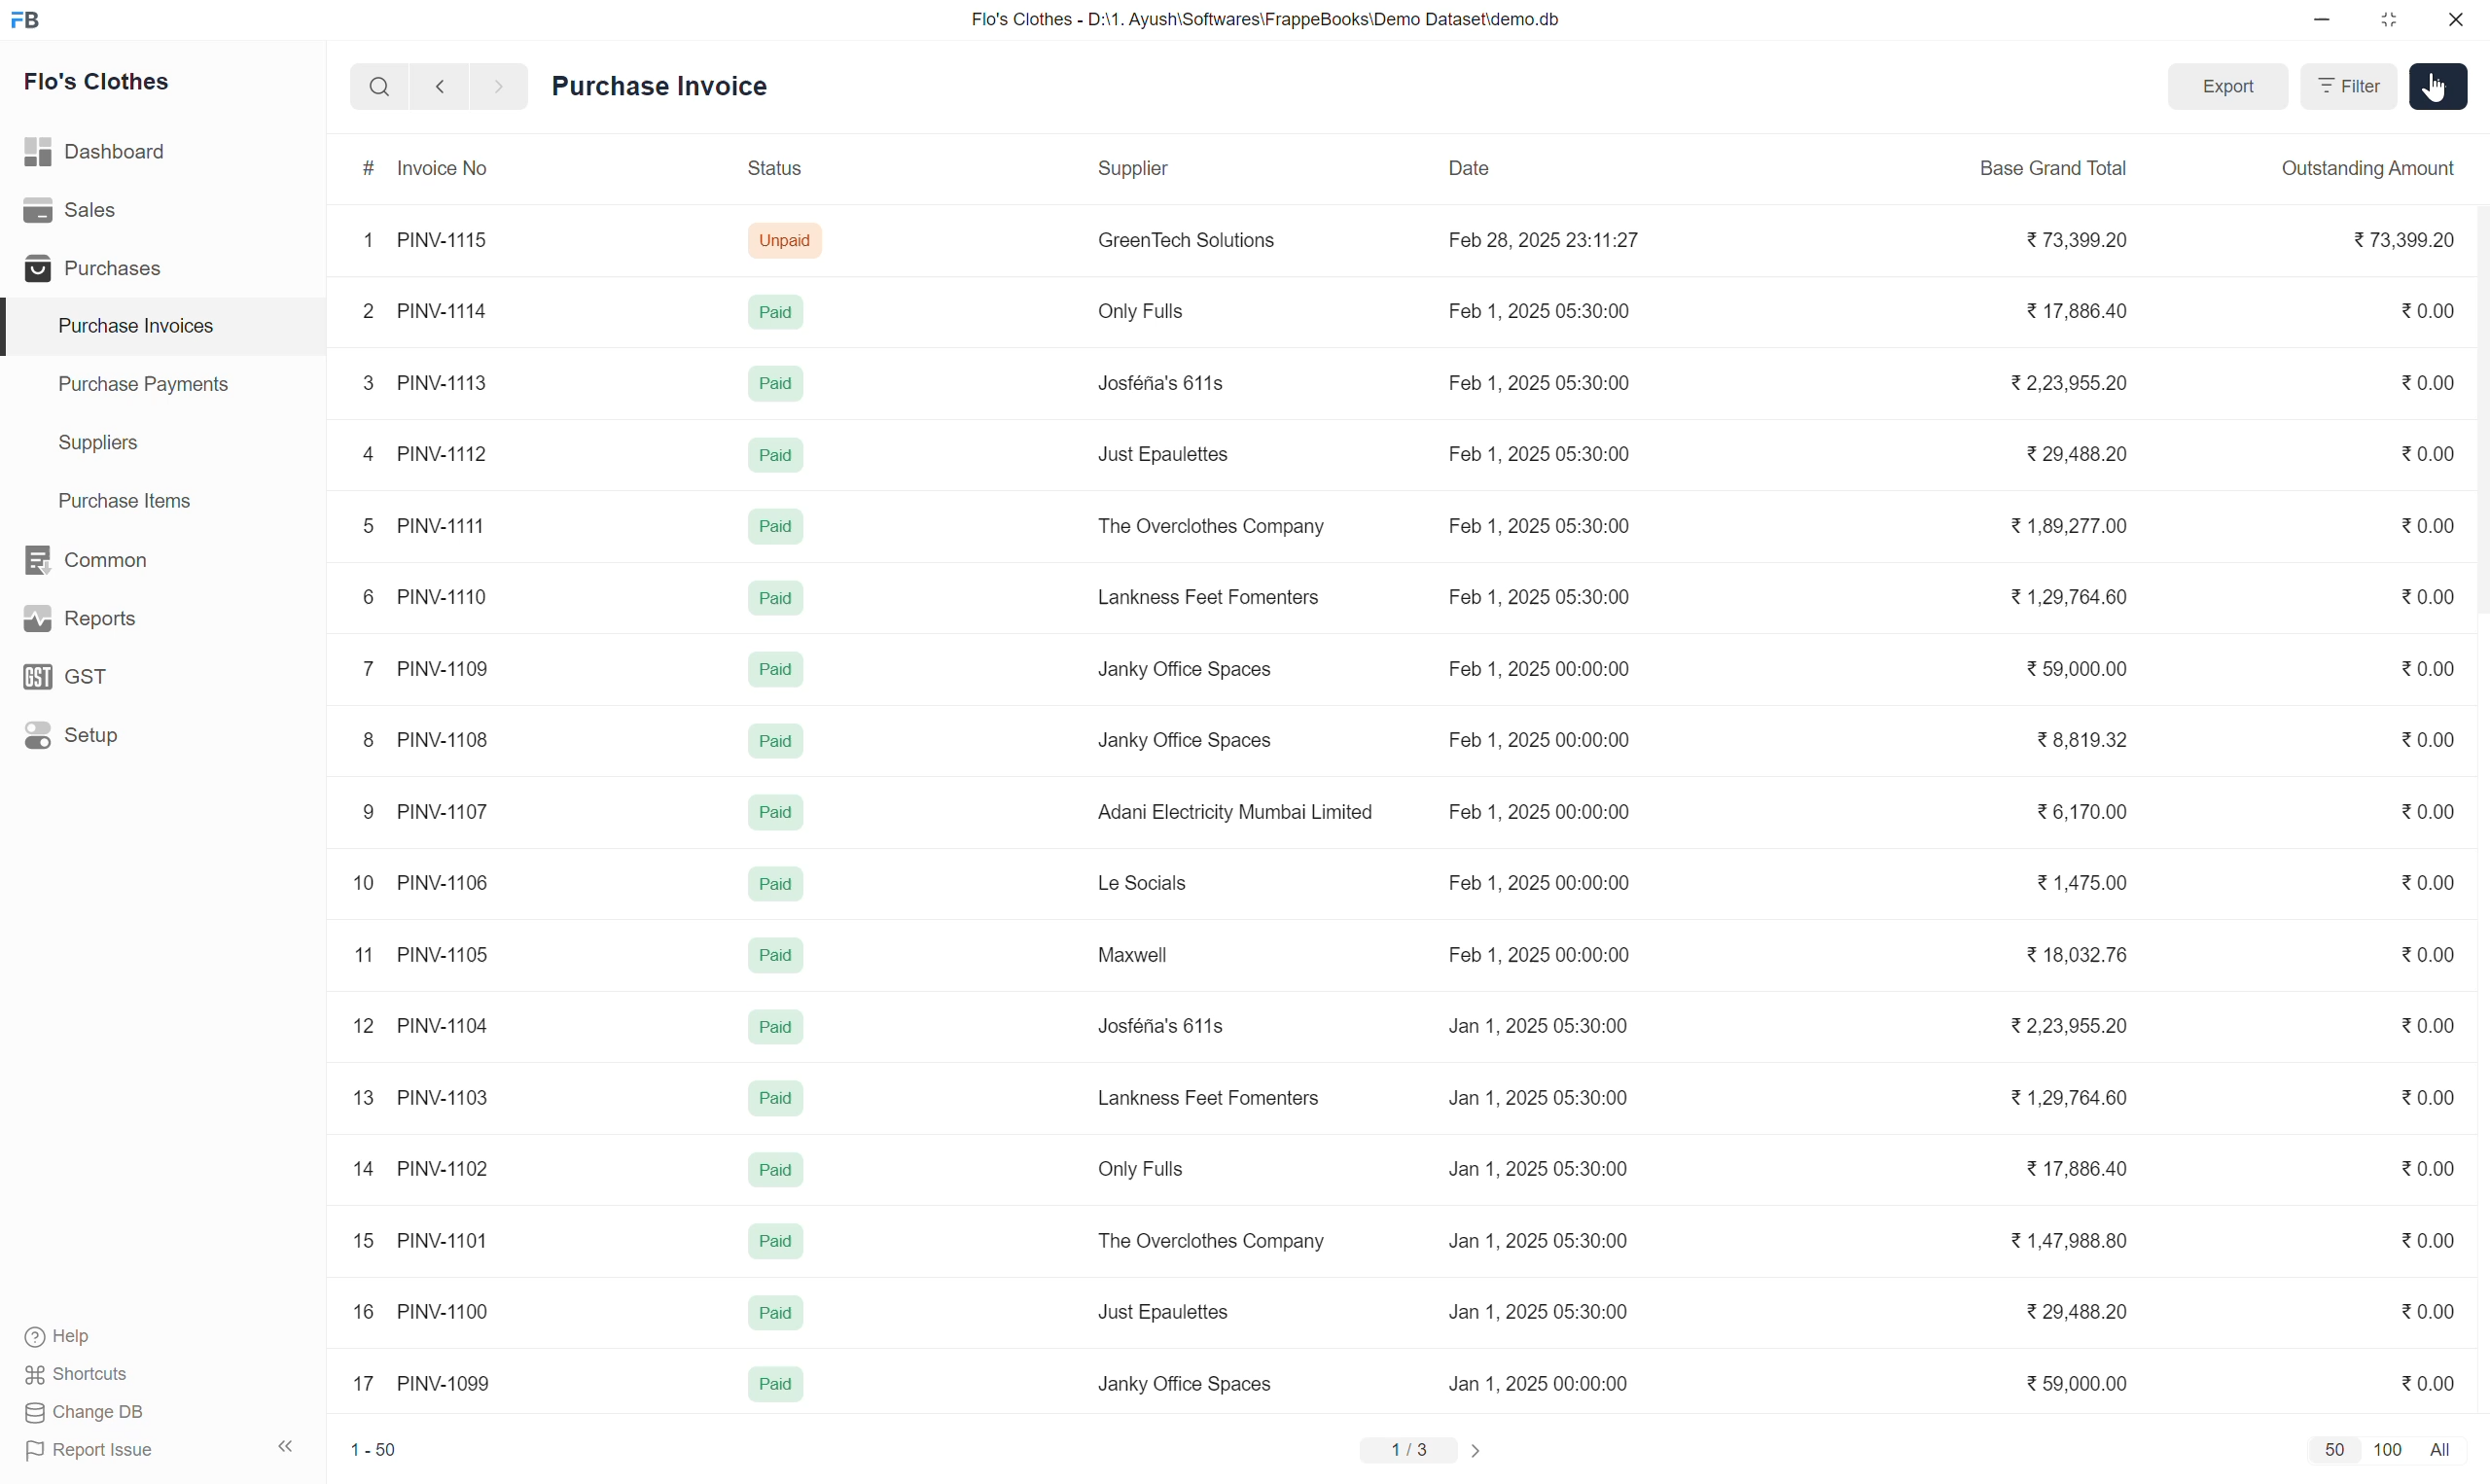  Describe the element at coordinates (767, 597) in the screenshot. I see `Paid` at that location.